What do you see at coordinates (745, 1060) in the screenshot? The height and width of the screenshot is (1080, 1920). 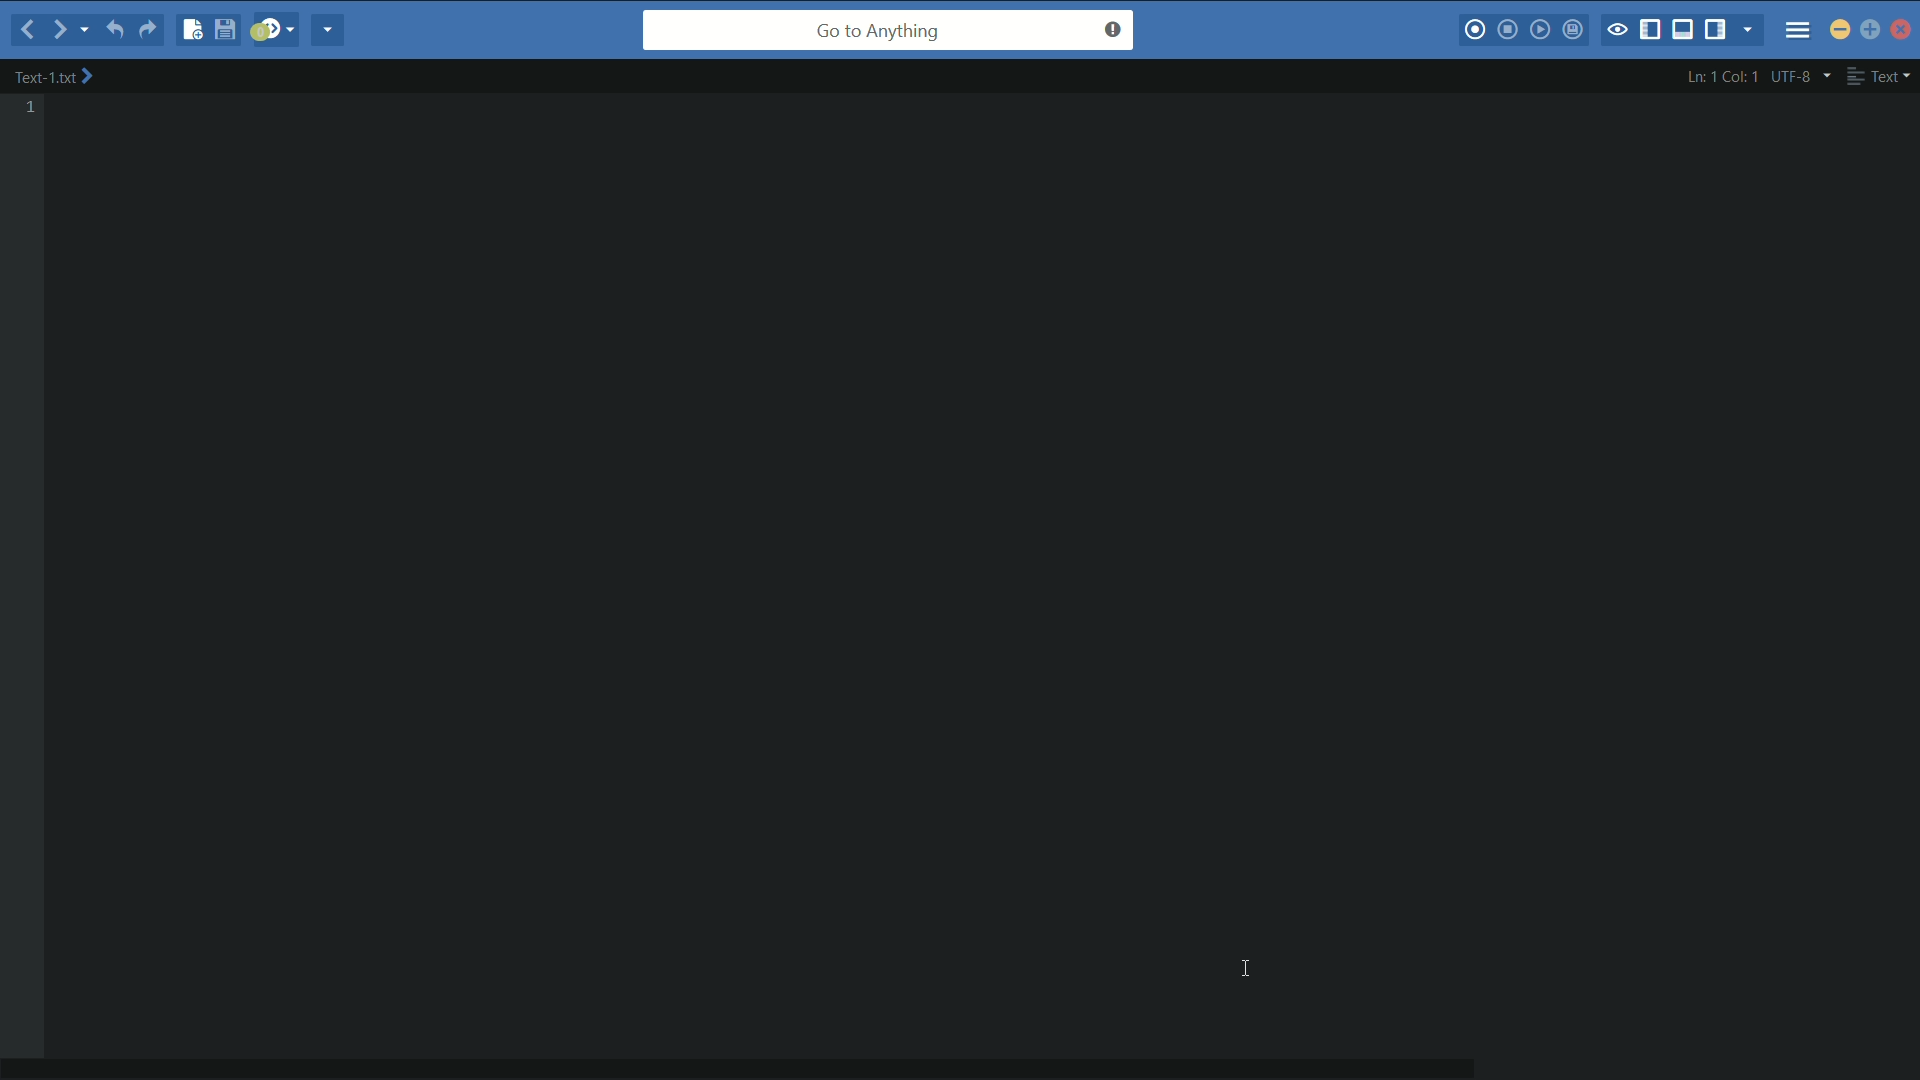 I see `horizontal scroll bar` at bounding box center [745, 1060].